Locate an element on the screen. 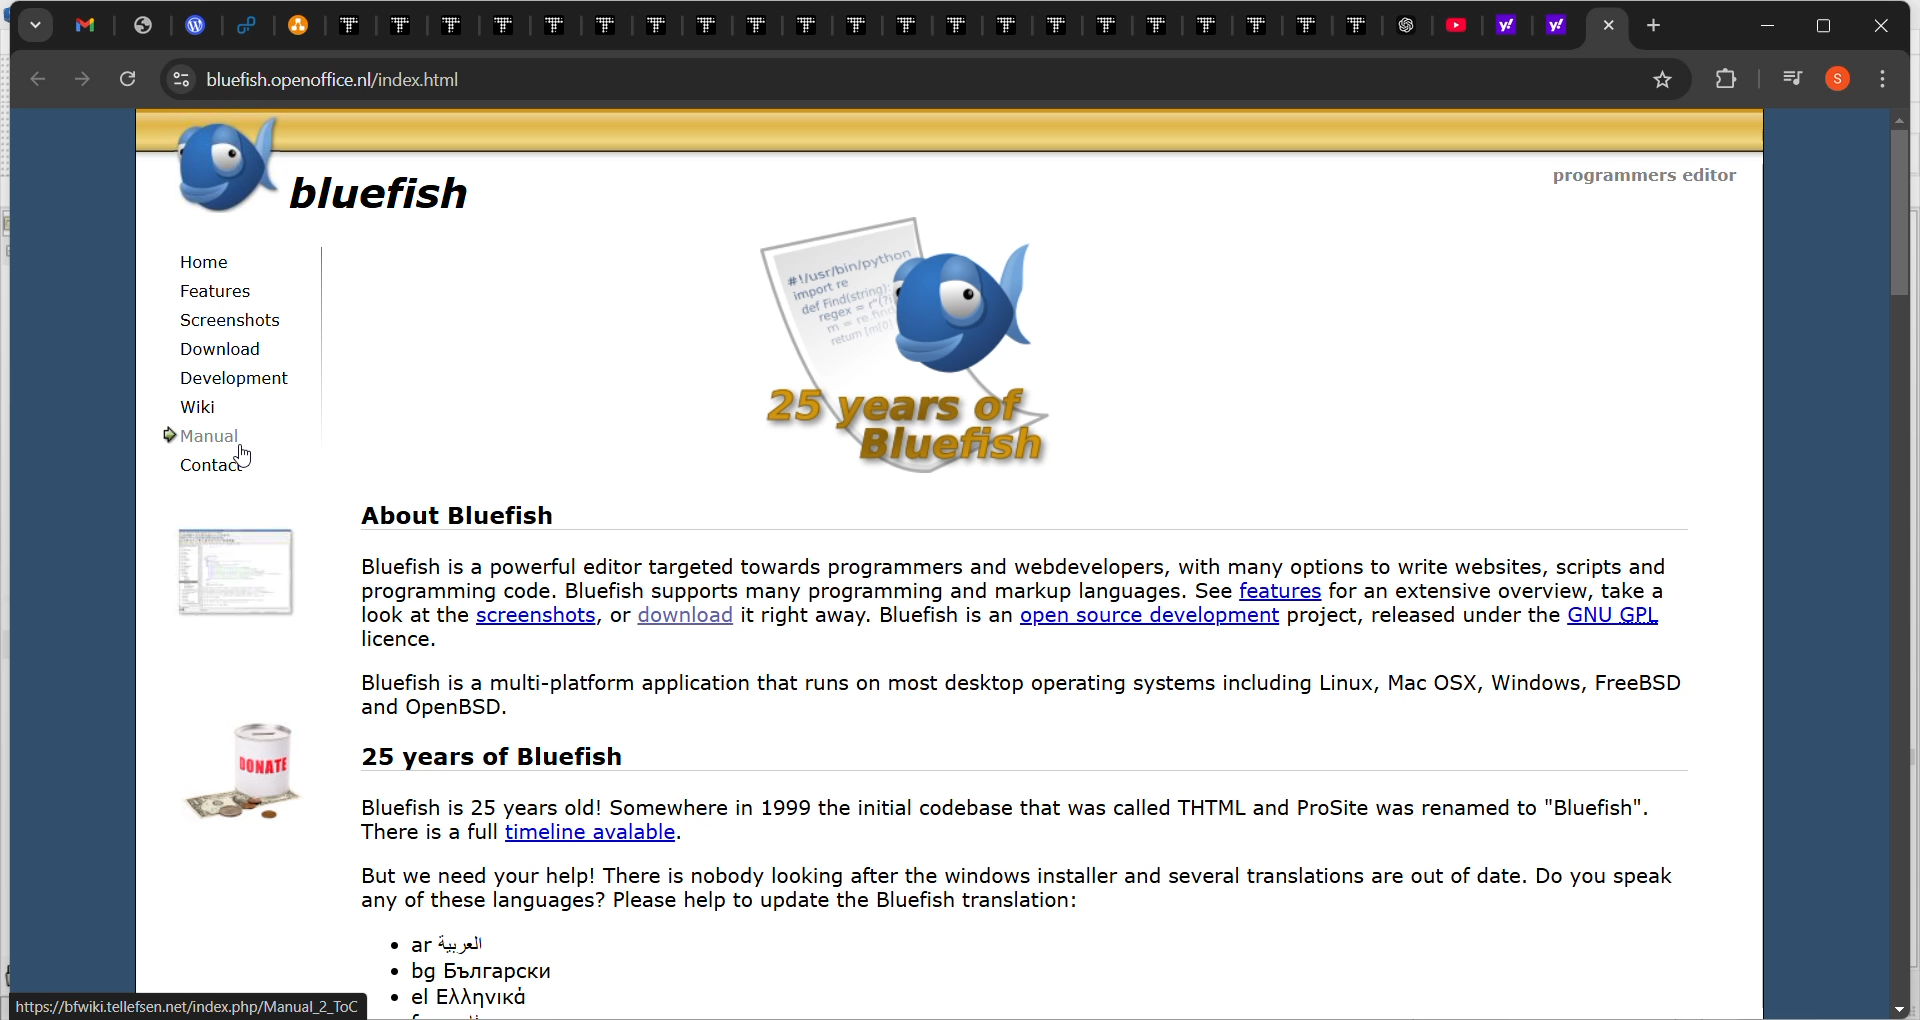 The height and width of the screenshot is (1020, 1920). existing tabs is located at coordinates (814, 28).